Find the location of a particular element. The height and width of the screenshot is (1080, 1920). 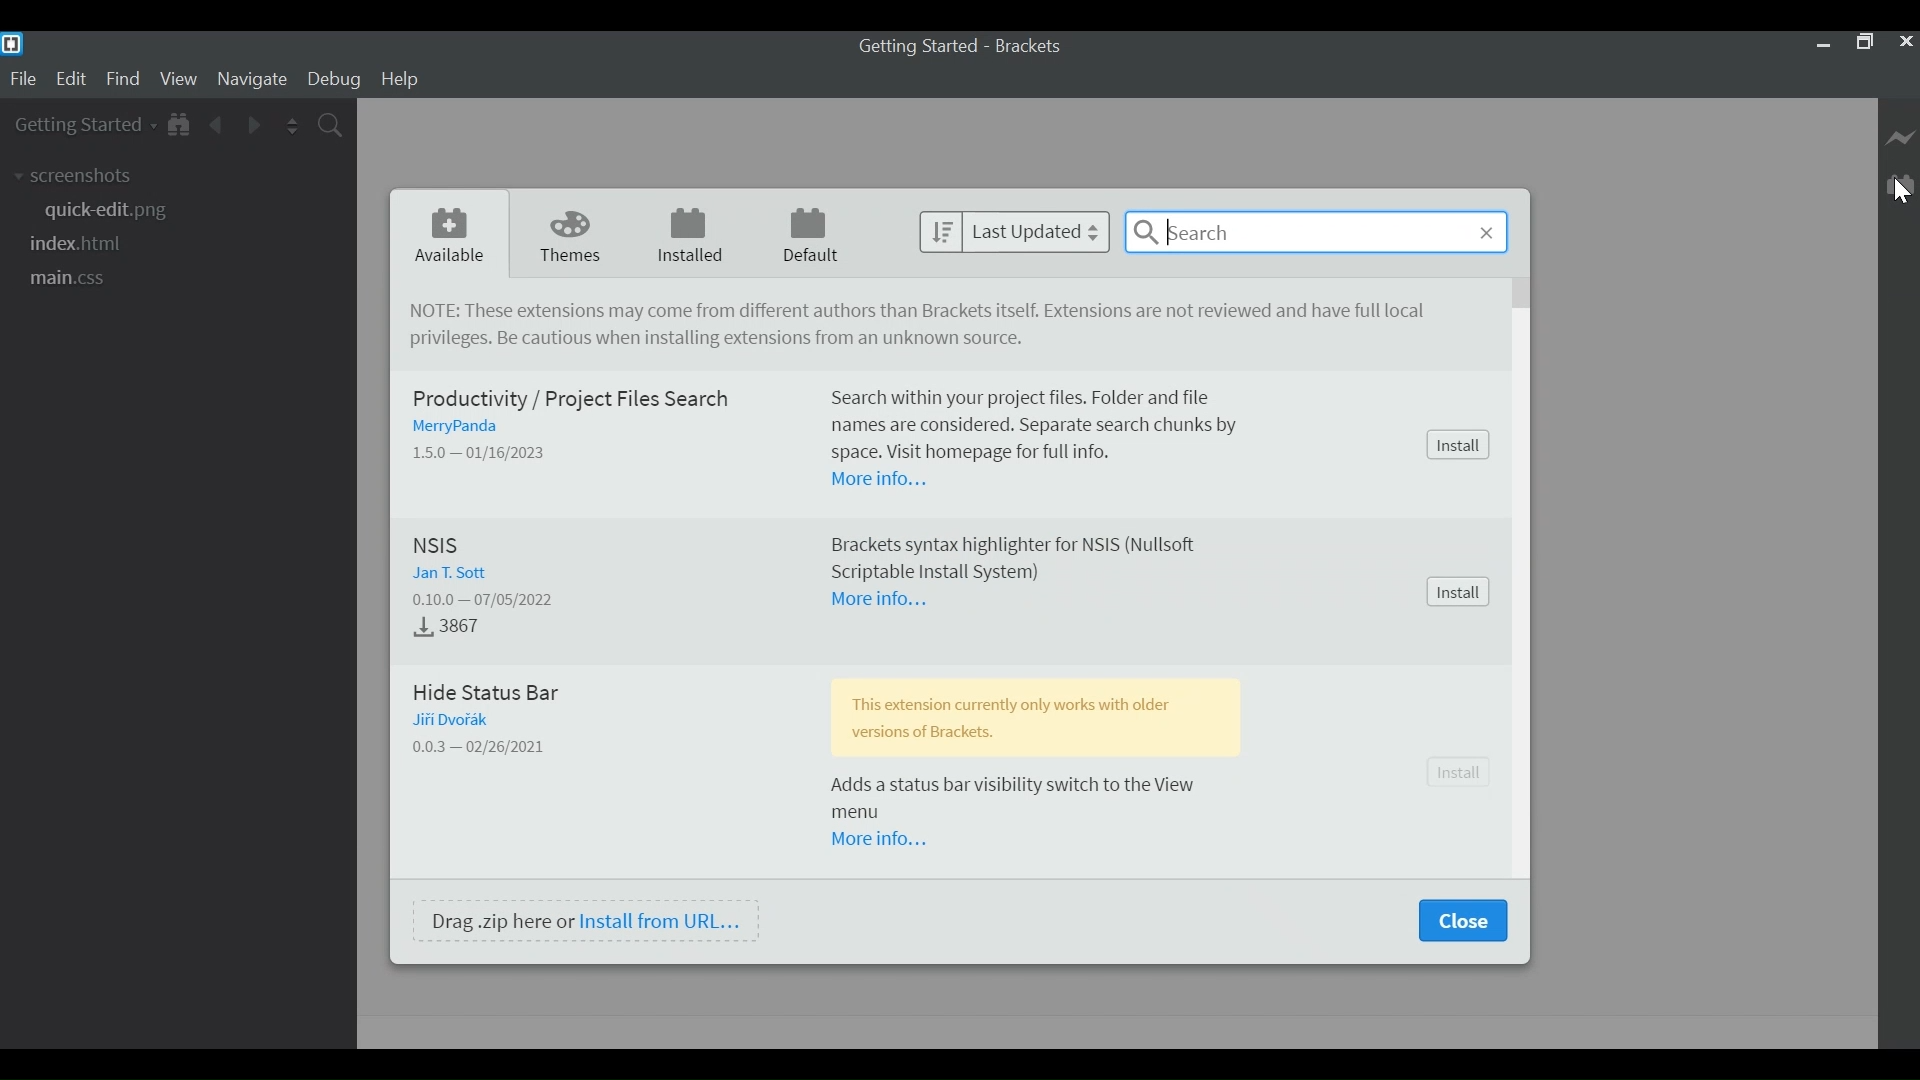

File is located at coordinates (22, 79).